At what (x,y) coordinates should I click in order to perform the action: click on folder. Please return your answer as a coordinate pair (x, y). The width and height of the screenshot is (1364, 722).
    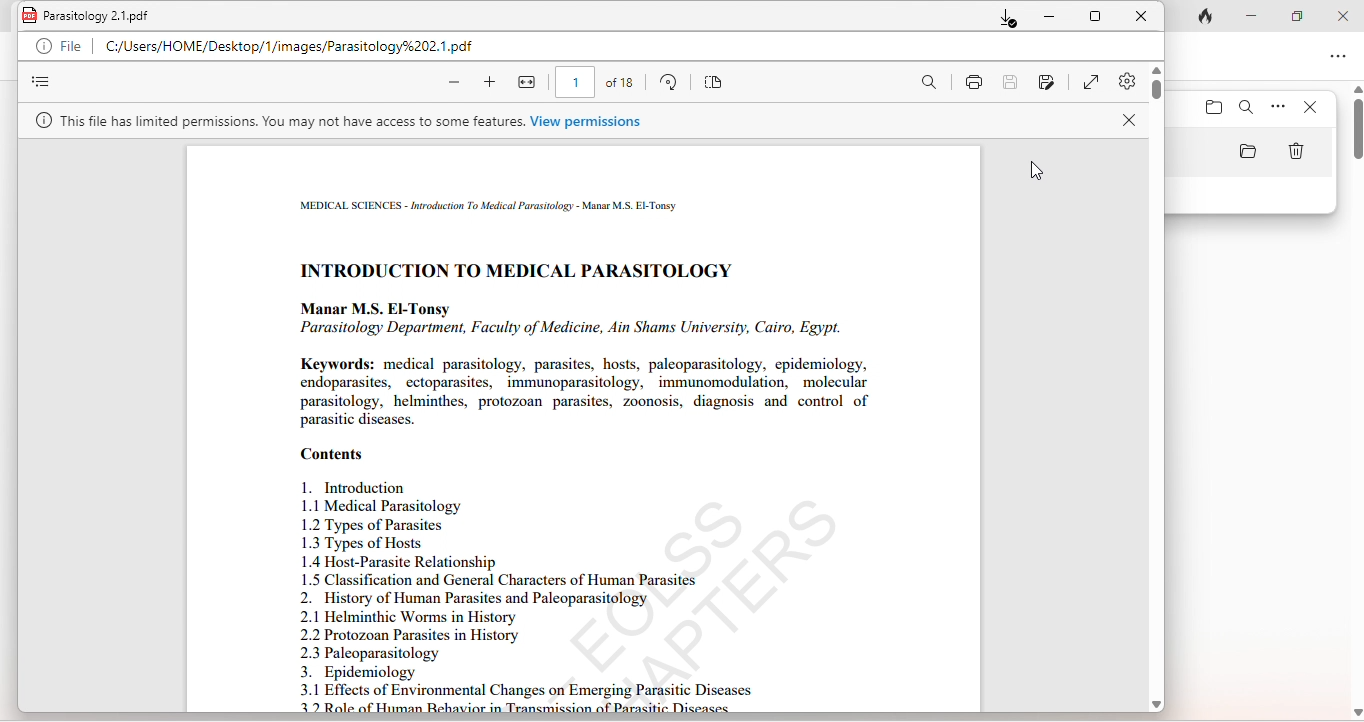
    Looking at the image, I should click on (1248, 150).